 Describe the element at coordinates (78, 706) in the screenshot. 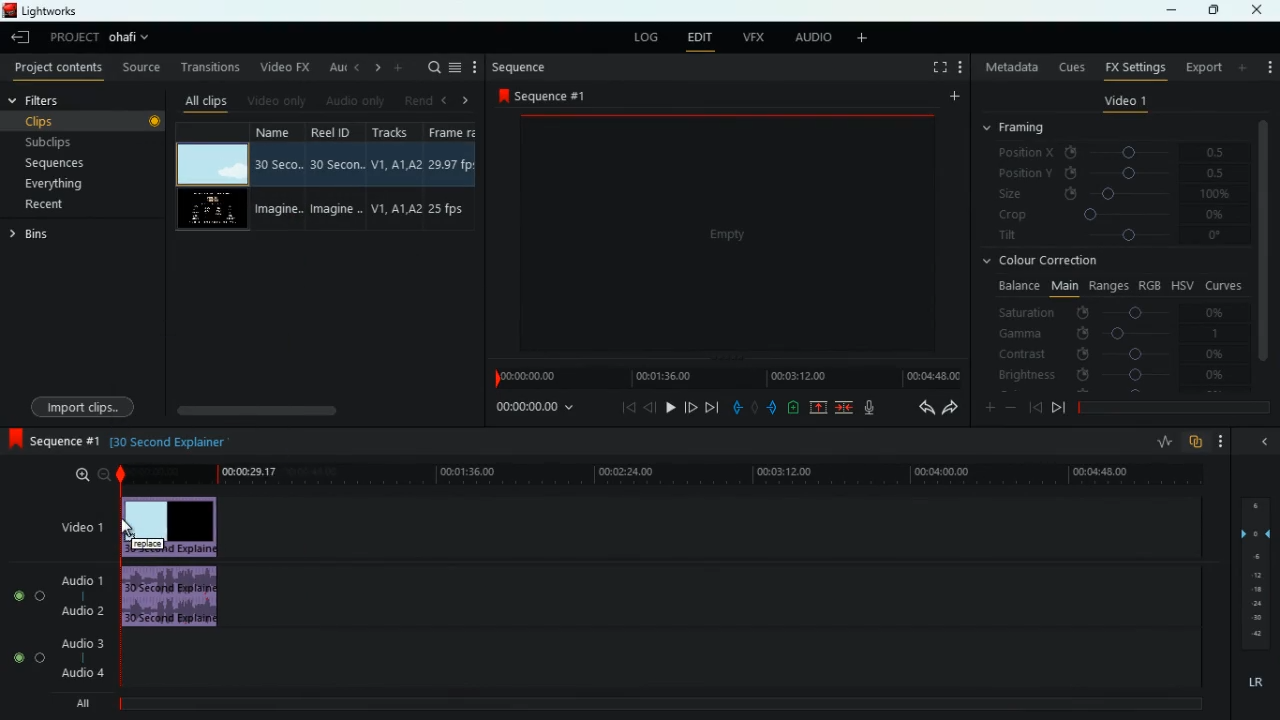

I see `all` at that location.